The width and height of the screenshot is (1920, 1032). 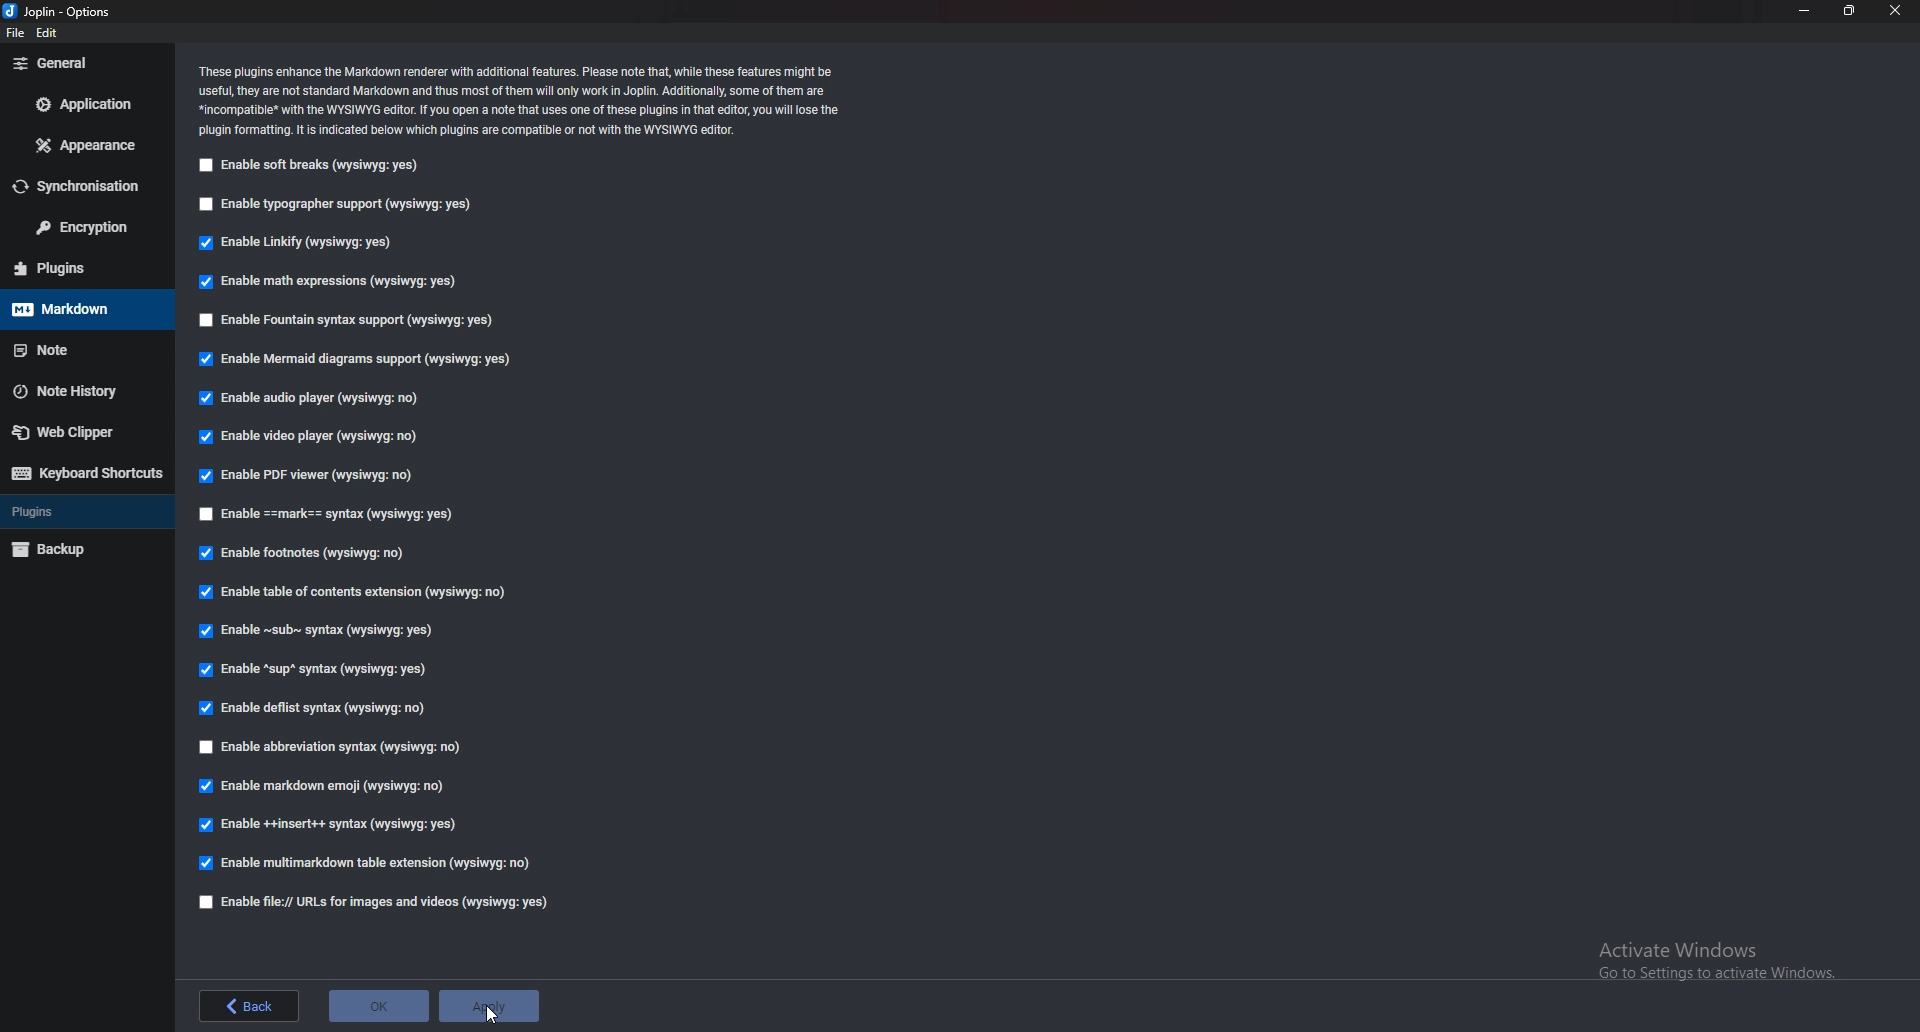 What do you see at coordinates (356, 362) in the screenshot?
I see `enable mermaid diagram support` at bounding box center [356, 362].